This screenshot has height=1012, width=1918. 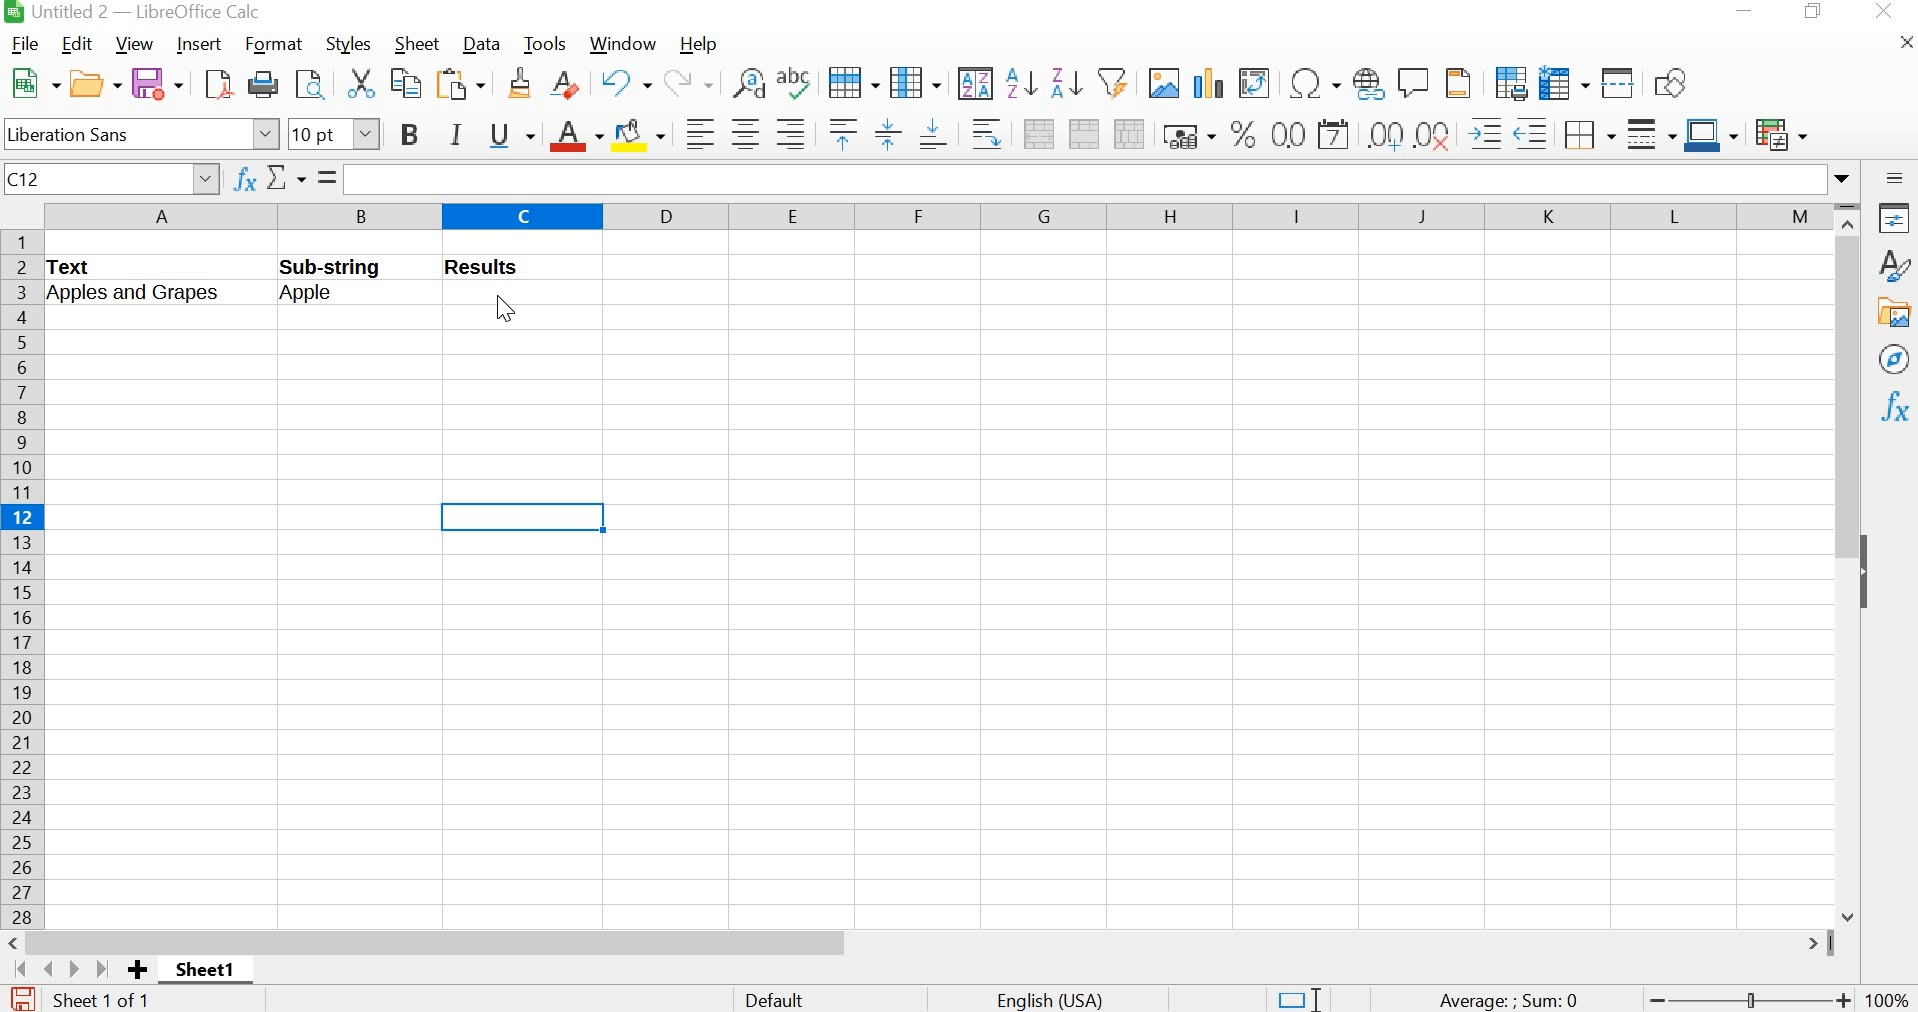 I want to click on view, so click(x=131, y=43).